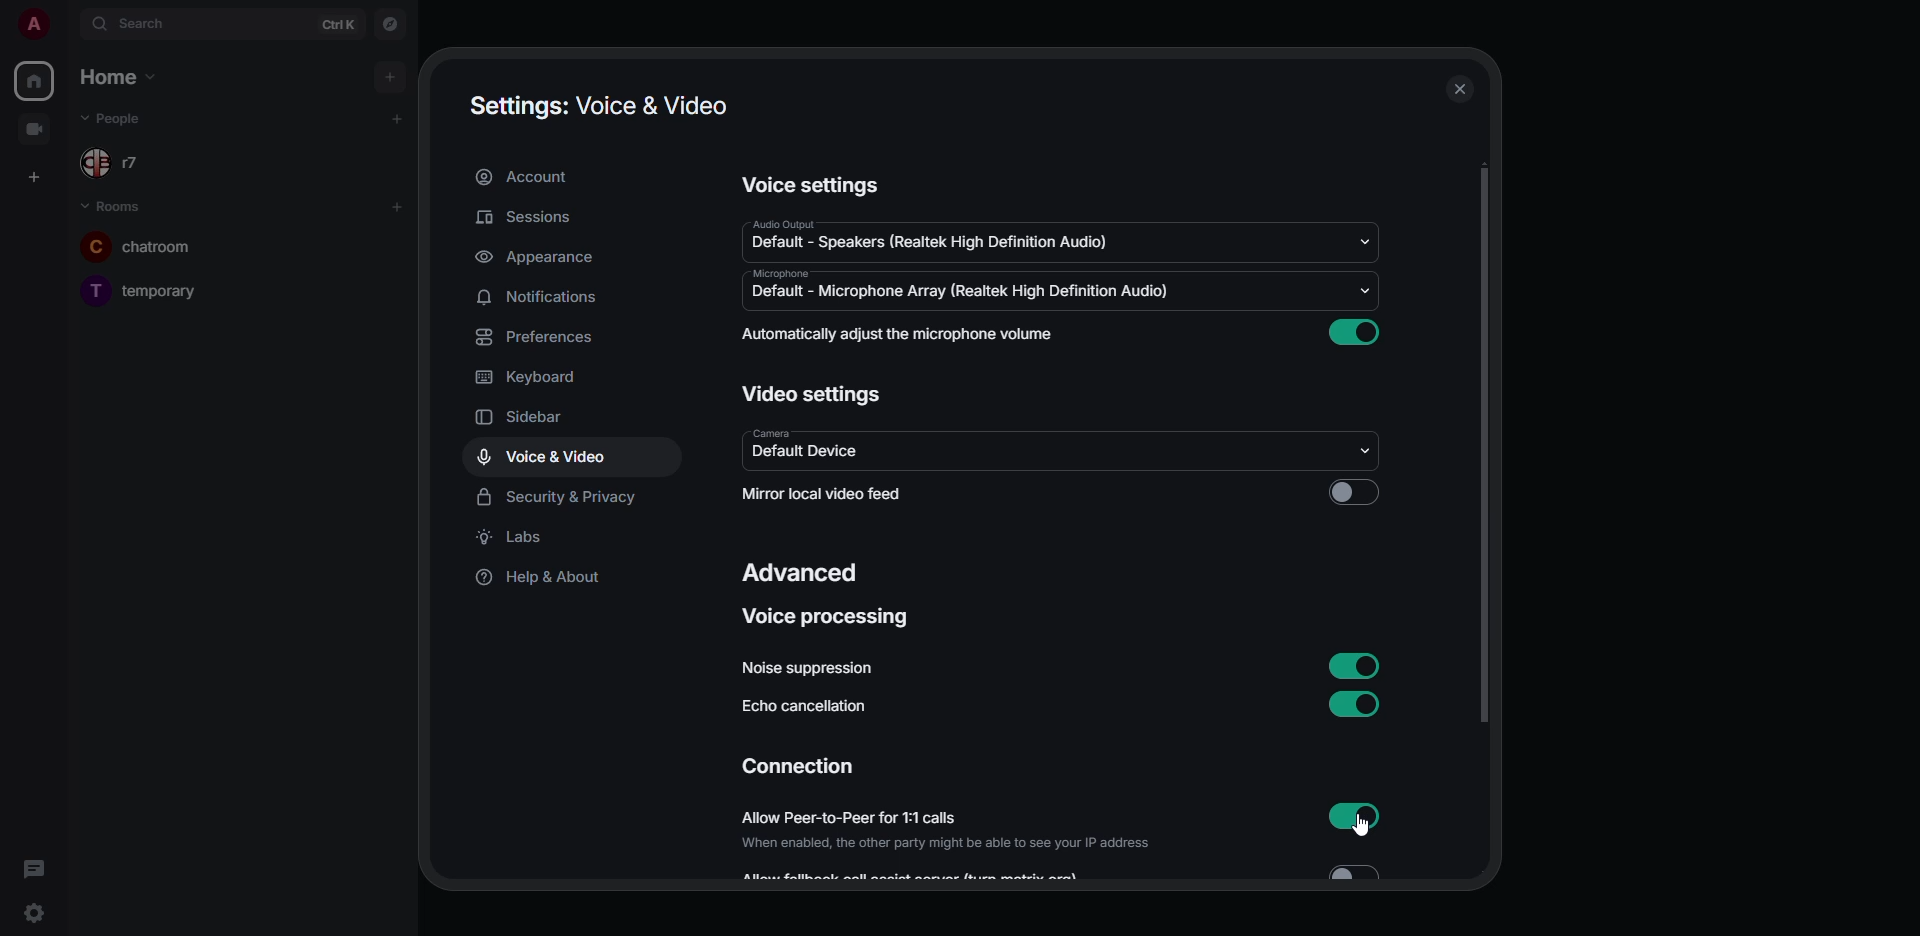  I want to click on cursor, so click(1362, 829).